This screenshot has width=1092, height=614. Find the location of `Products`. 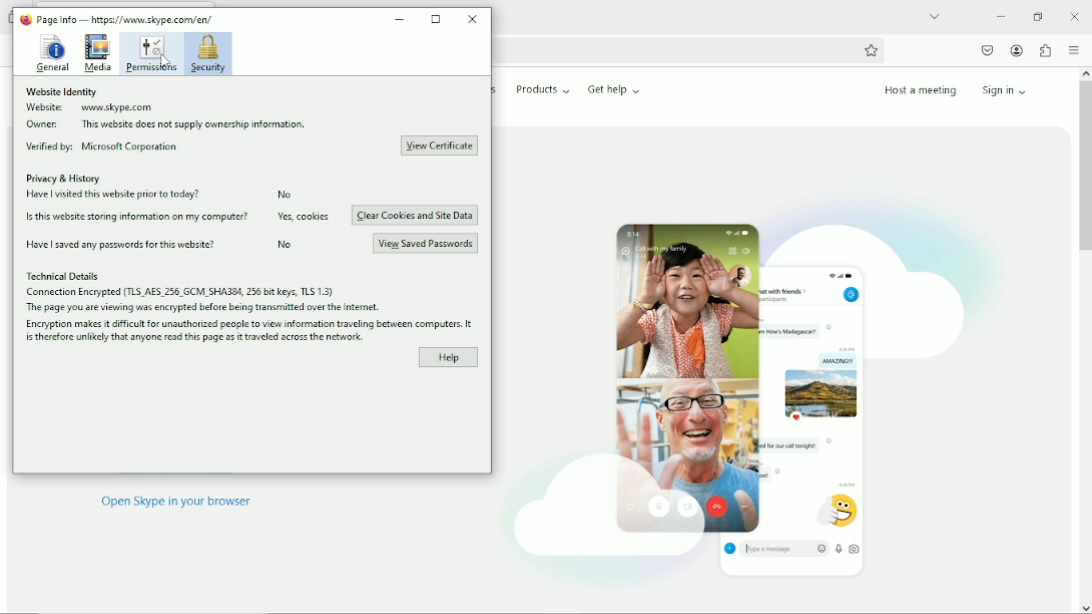

Products is located at coordinates (543, 89).